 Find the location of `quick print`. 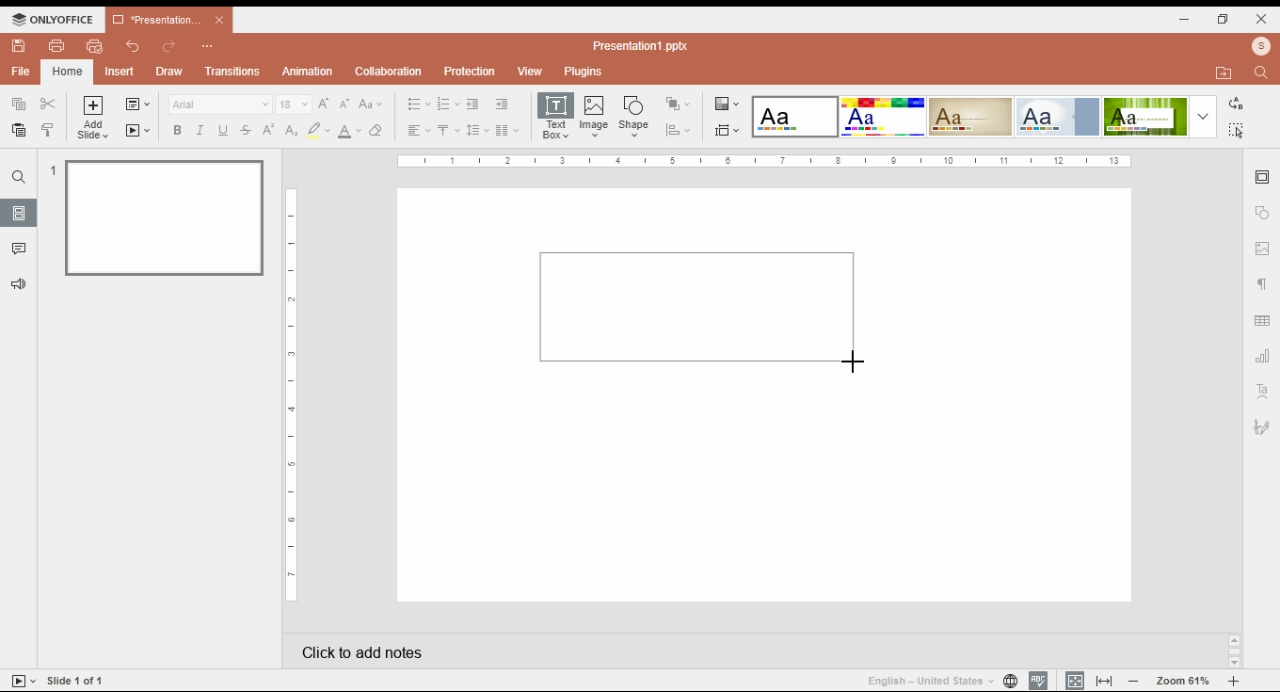

quick print is located at coordinates (95, 45).